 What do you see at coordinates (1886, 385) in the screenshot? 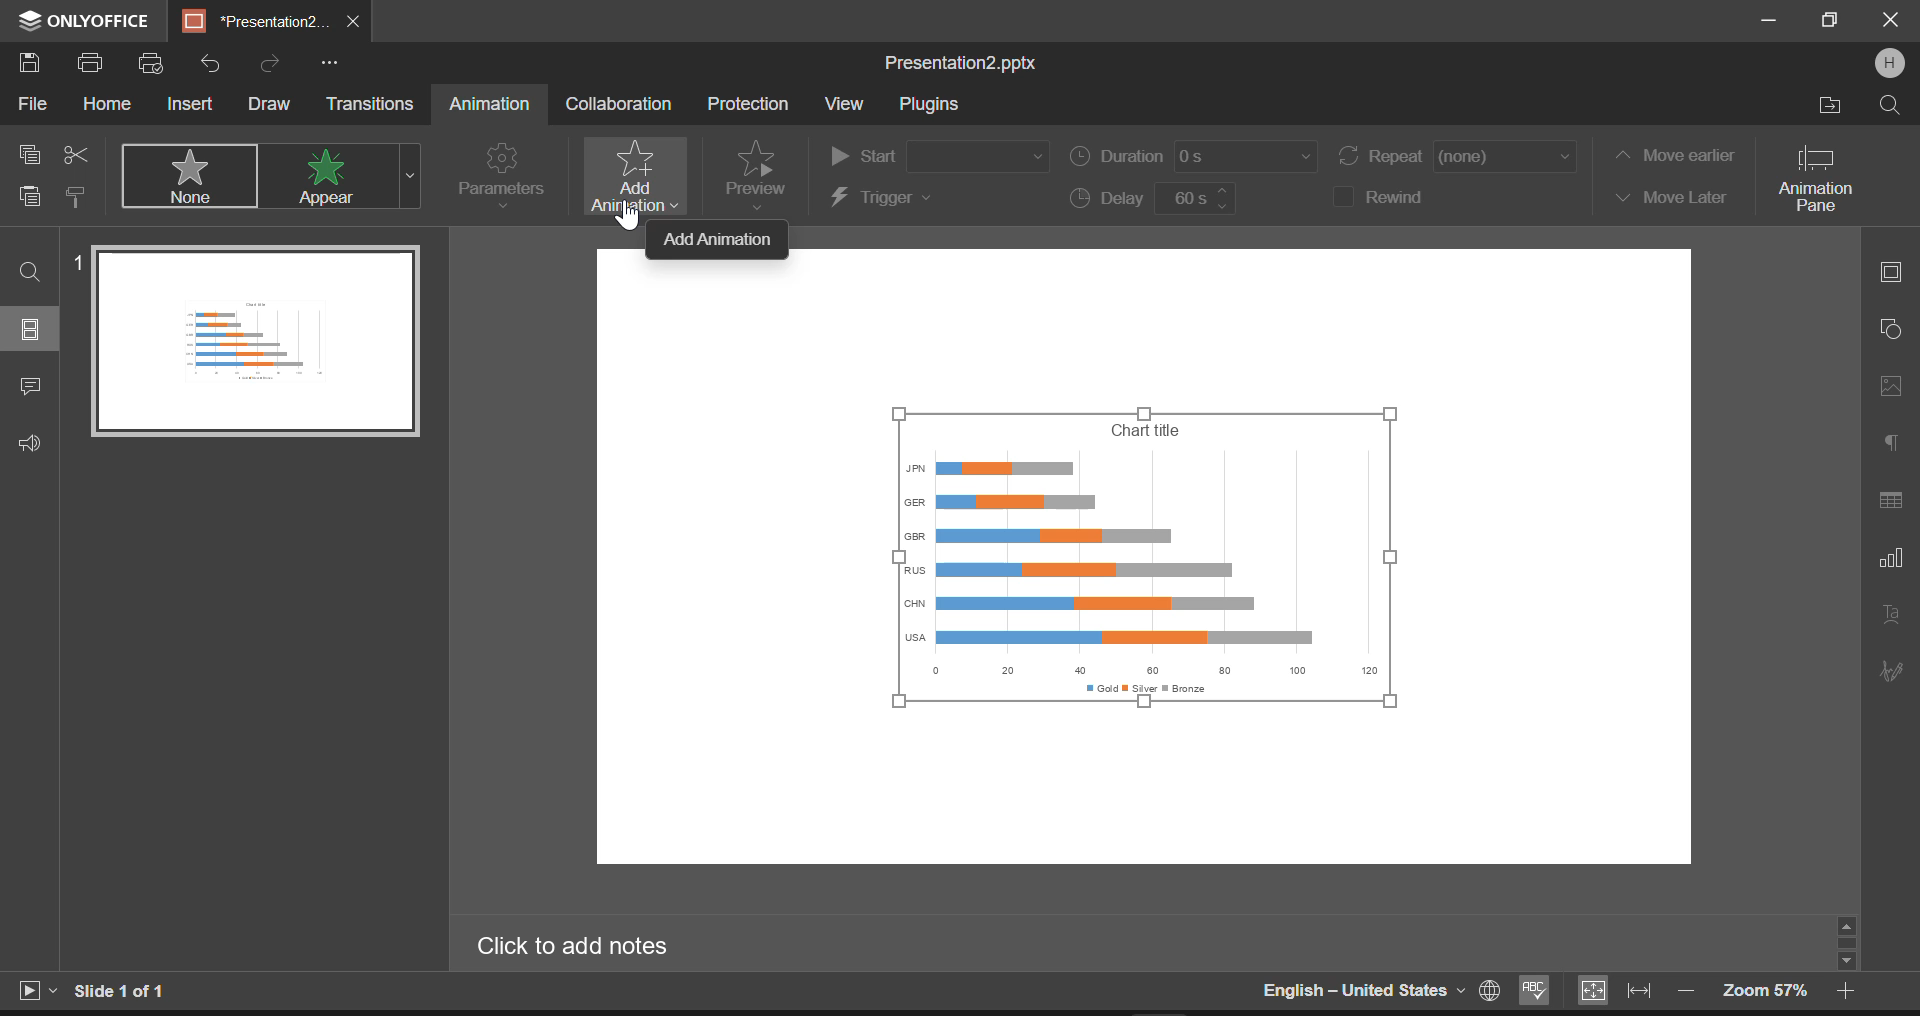
I see `Picture Settings` at bounding box center [1886, 385].